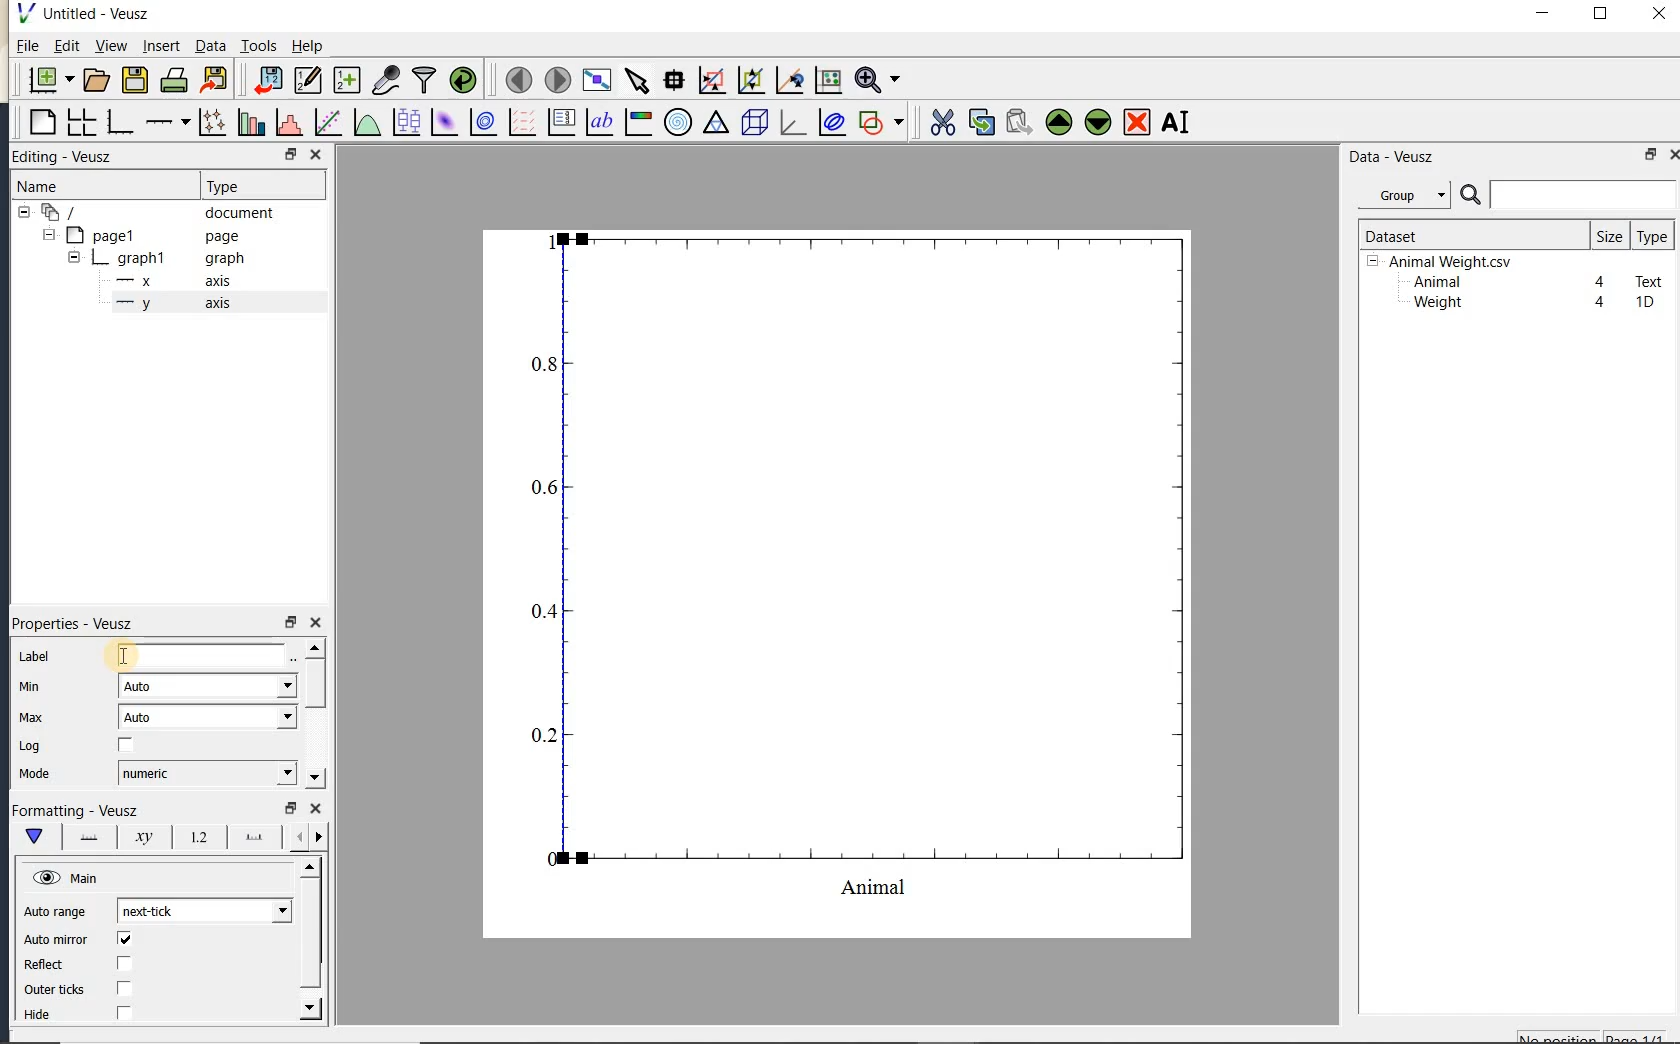  Describe the element at coordinates (307, 80) in the screenshot. I see `edit and enter new datasets` at that location.